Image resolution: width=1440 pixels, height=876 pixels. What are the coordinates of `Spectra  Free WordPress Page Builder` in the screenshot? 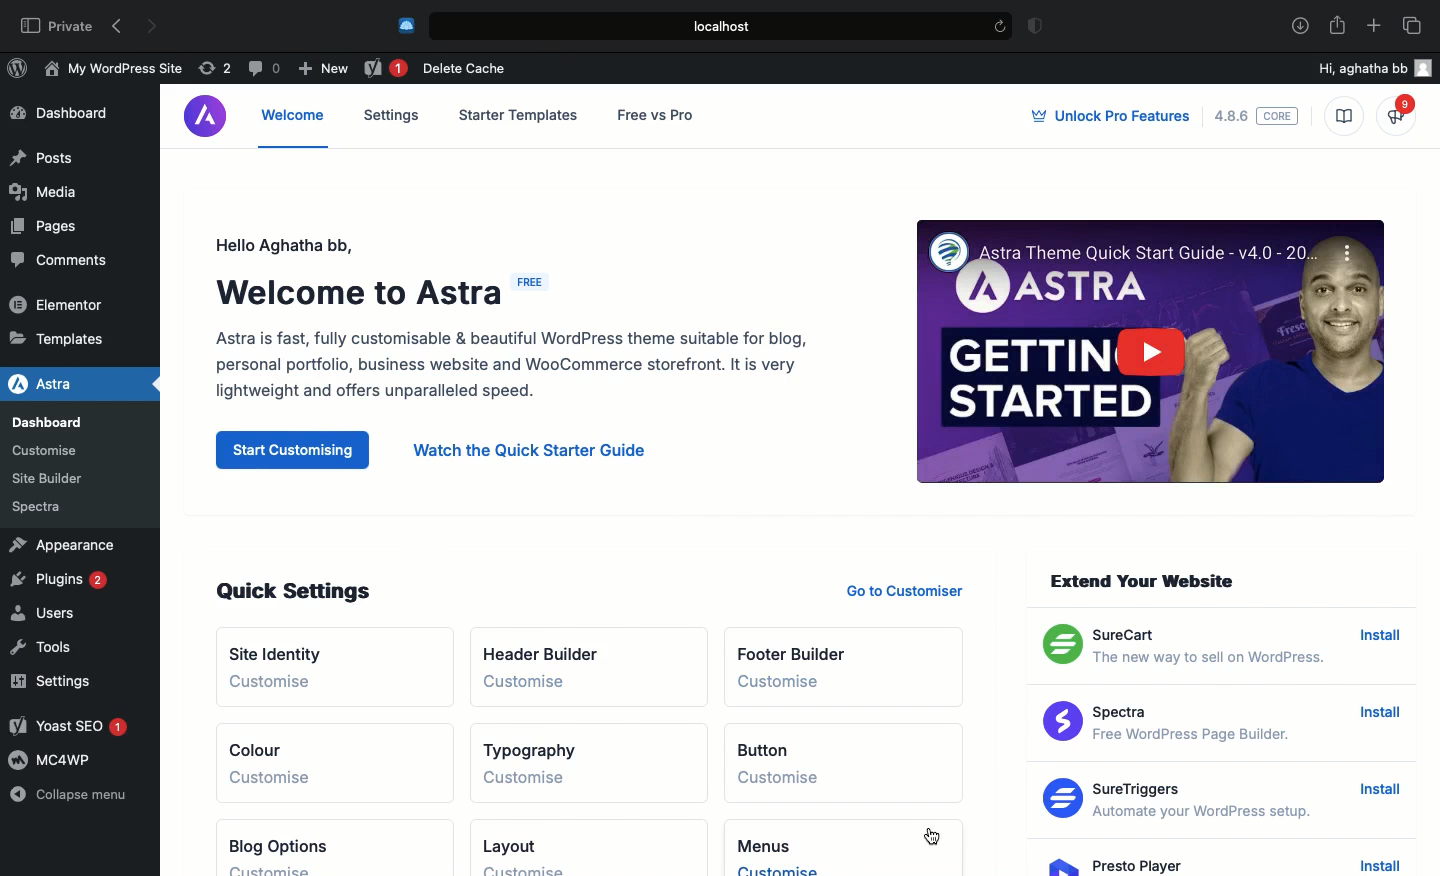 It's located at (1173, 726).